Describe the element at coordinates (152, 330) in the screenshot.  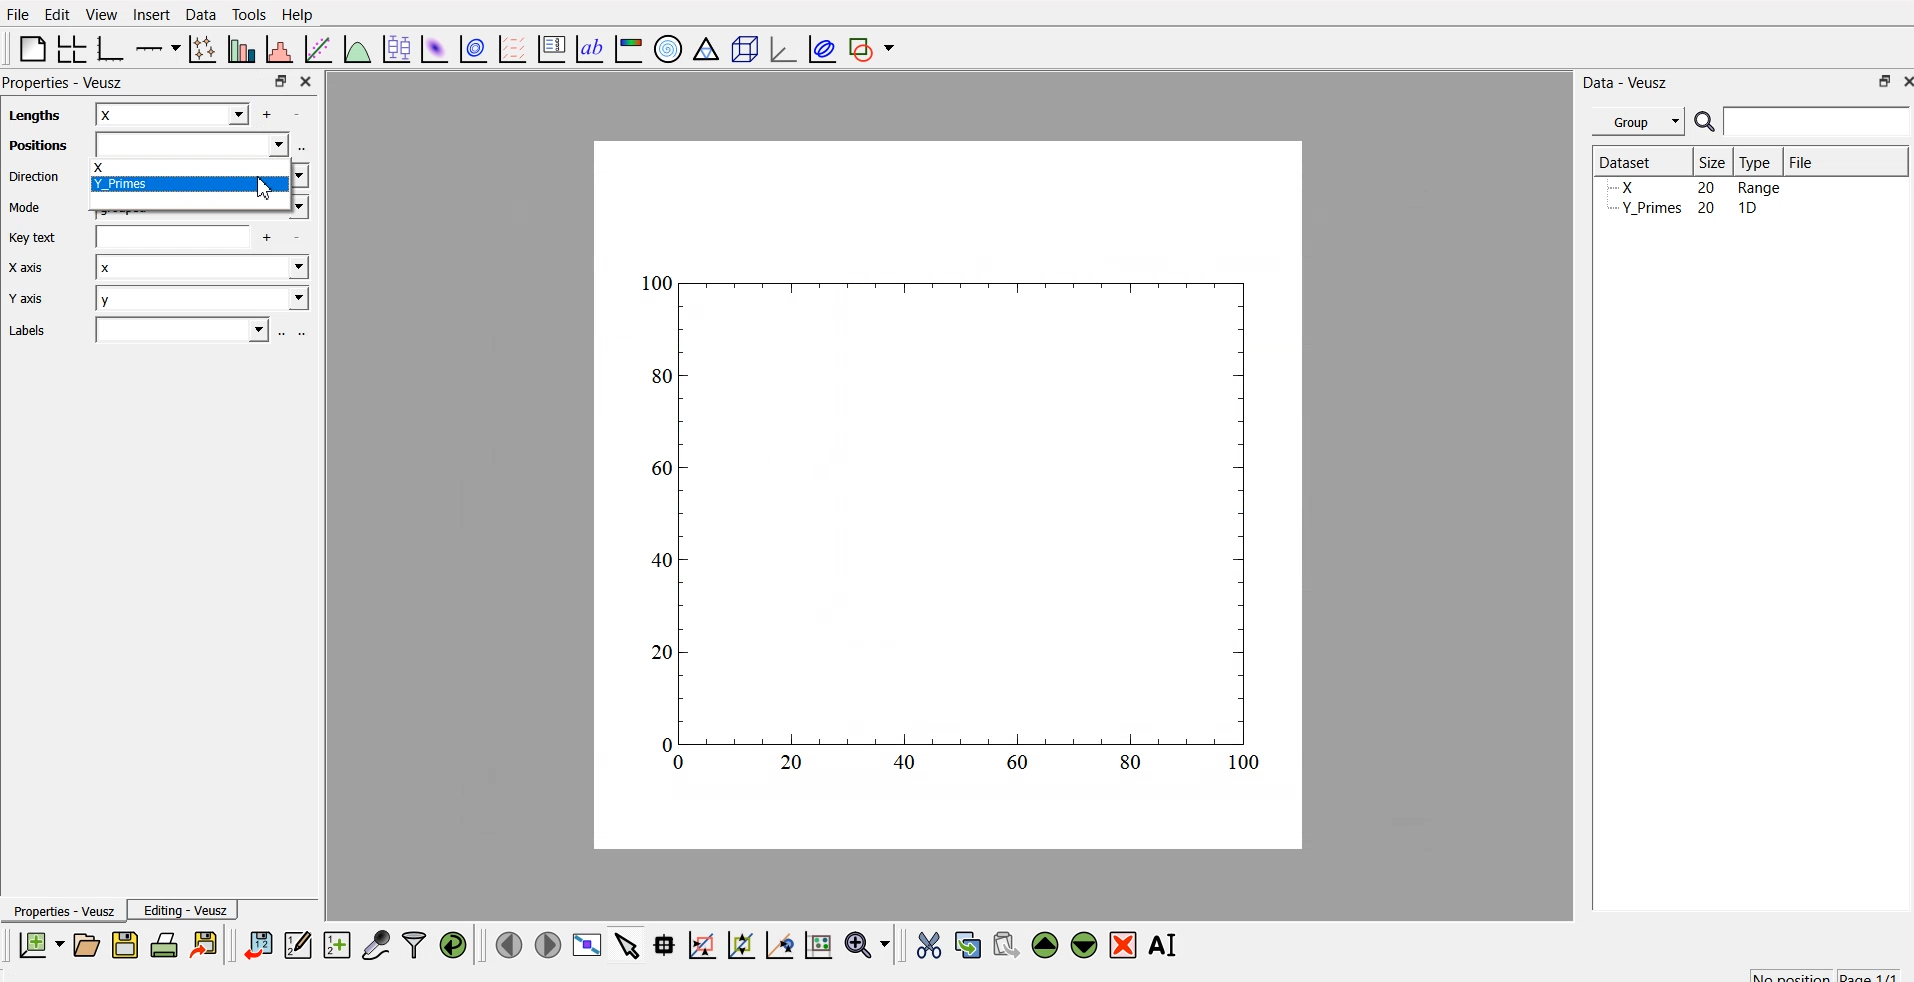
I see `Labels` at that location.